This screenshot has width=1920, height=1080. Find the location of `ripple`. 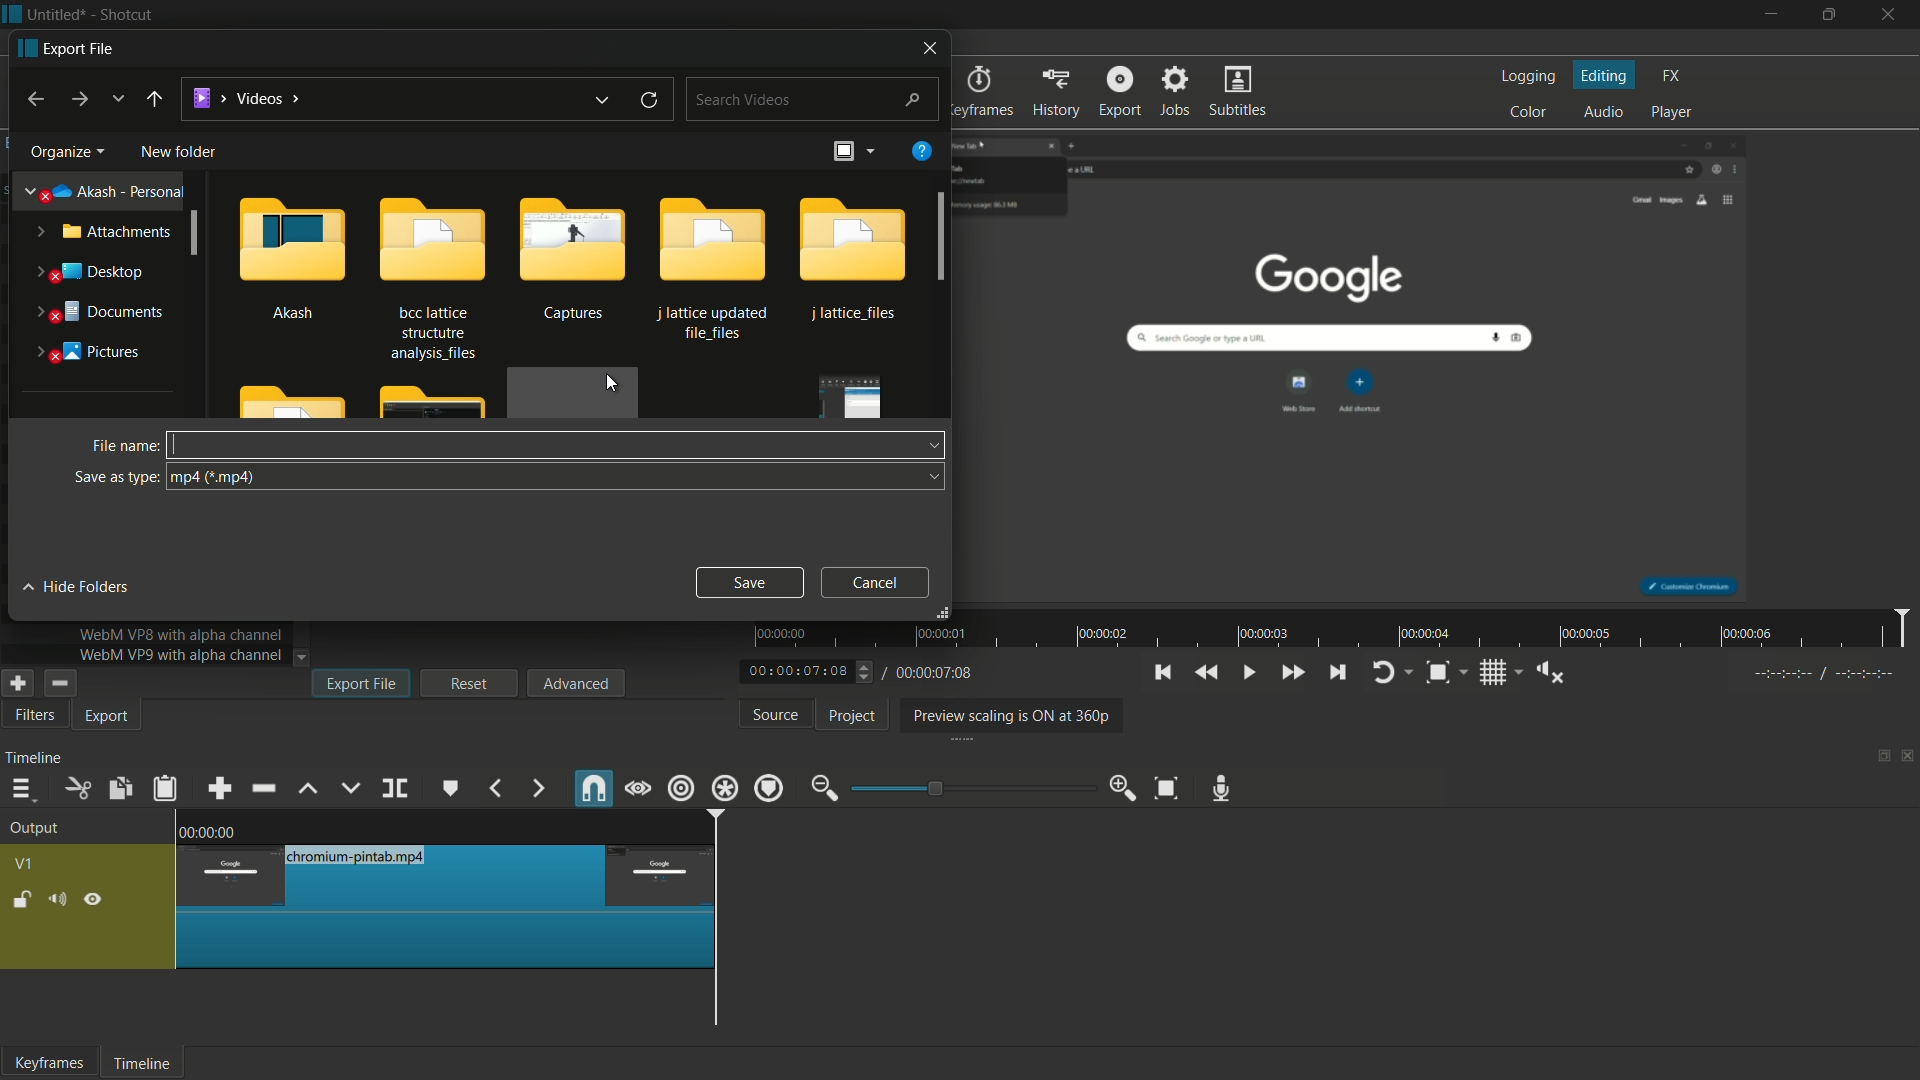

ripple is located at coordinates (680, 788).